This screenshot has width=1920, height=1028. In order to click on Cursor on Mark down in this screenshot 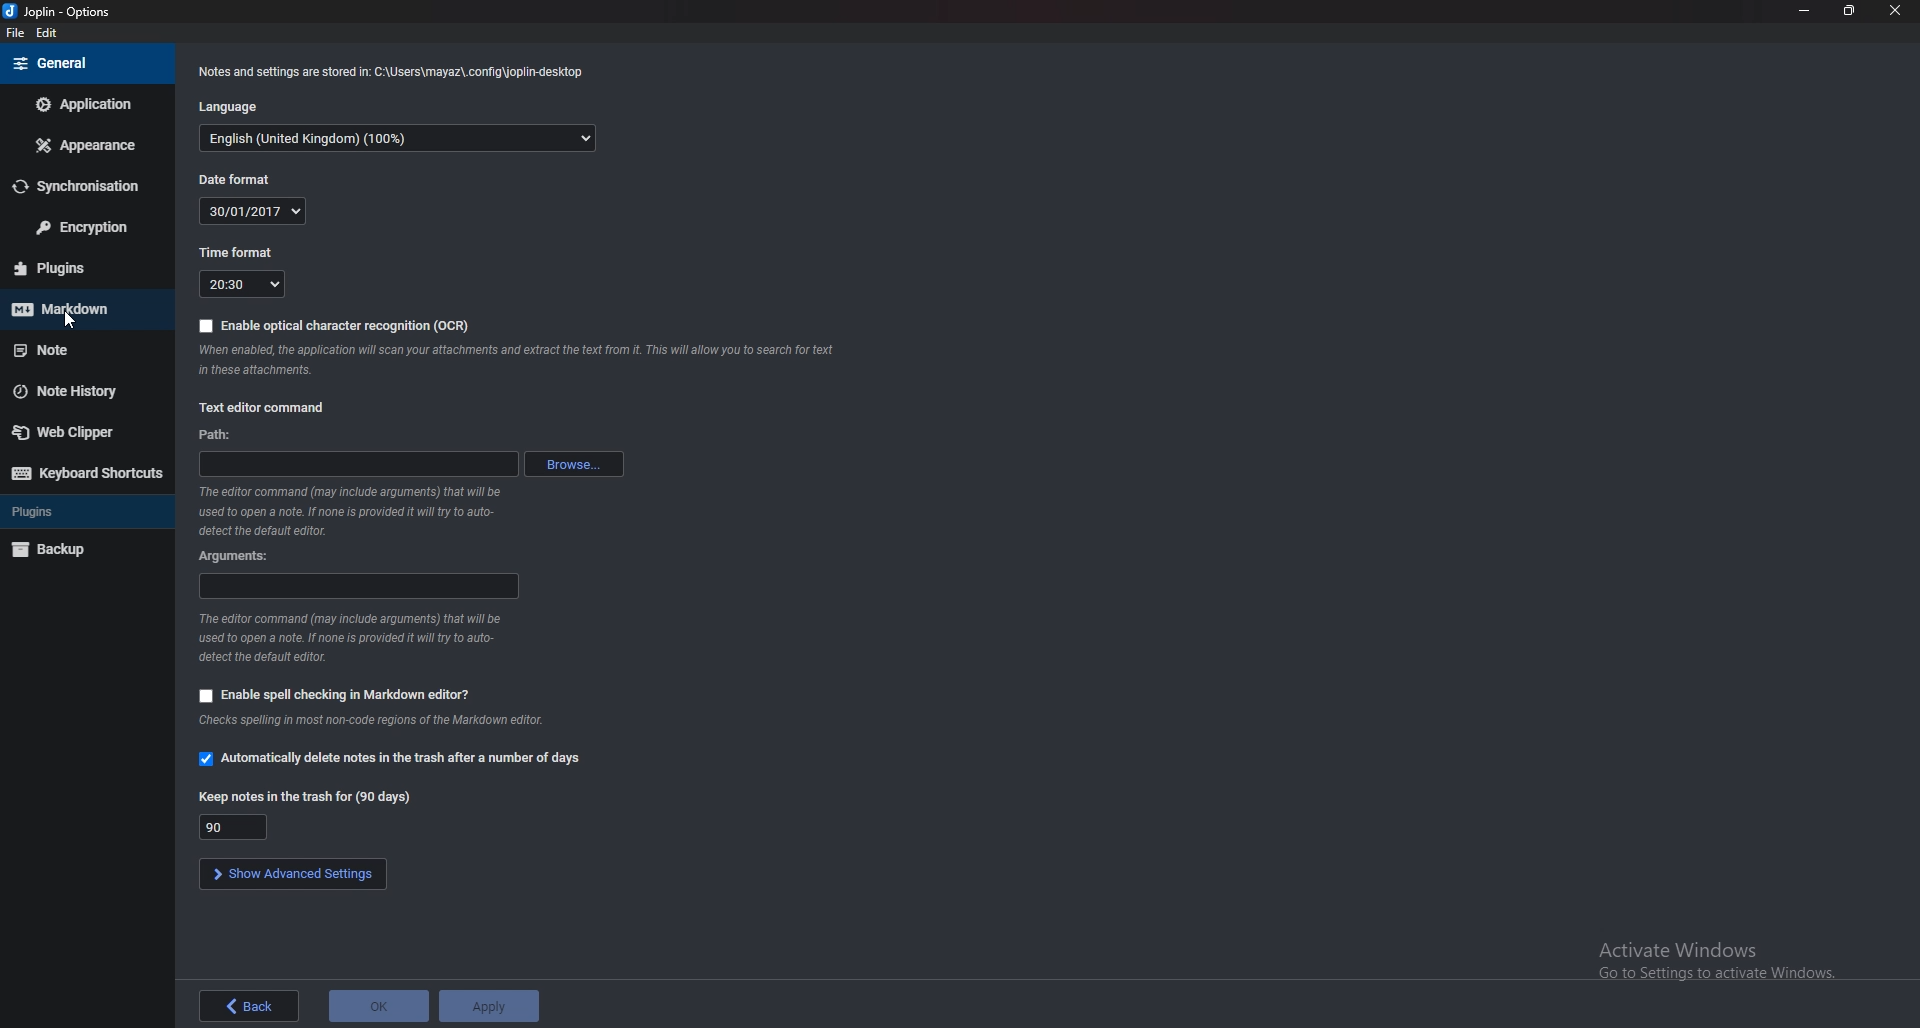, I will do `click(79, 312)`.